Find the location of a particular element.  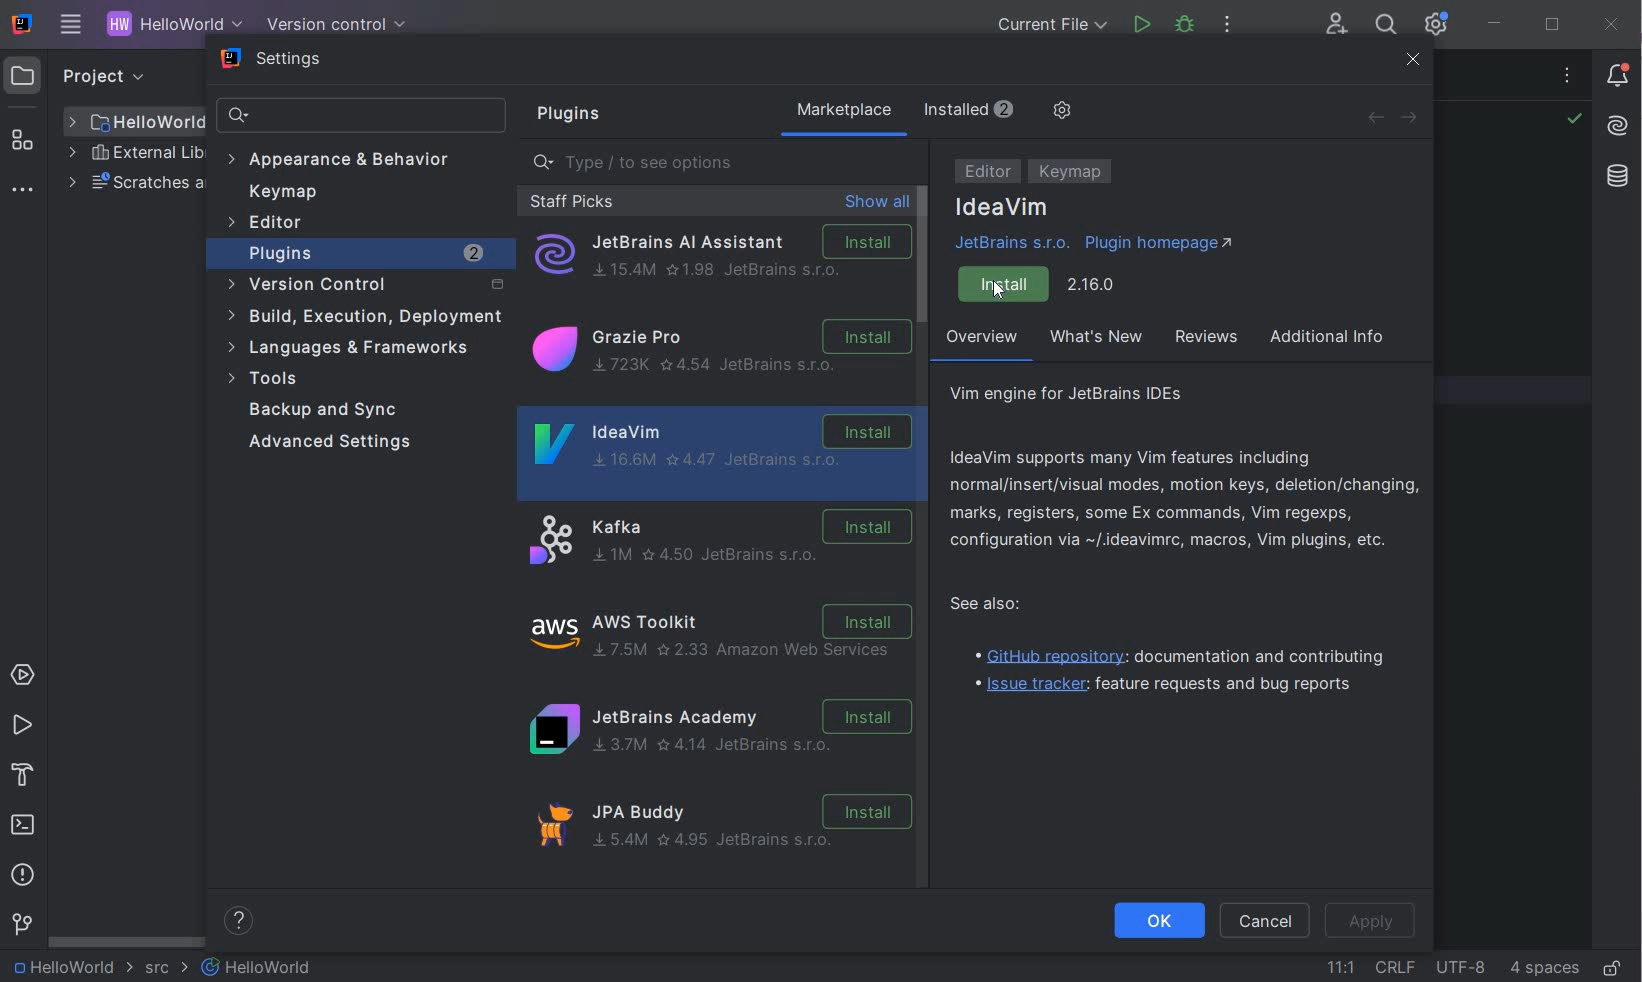

MORE ACTIONS is located at coordinates (1228, 29).